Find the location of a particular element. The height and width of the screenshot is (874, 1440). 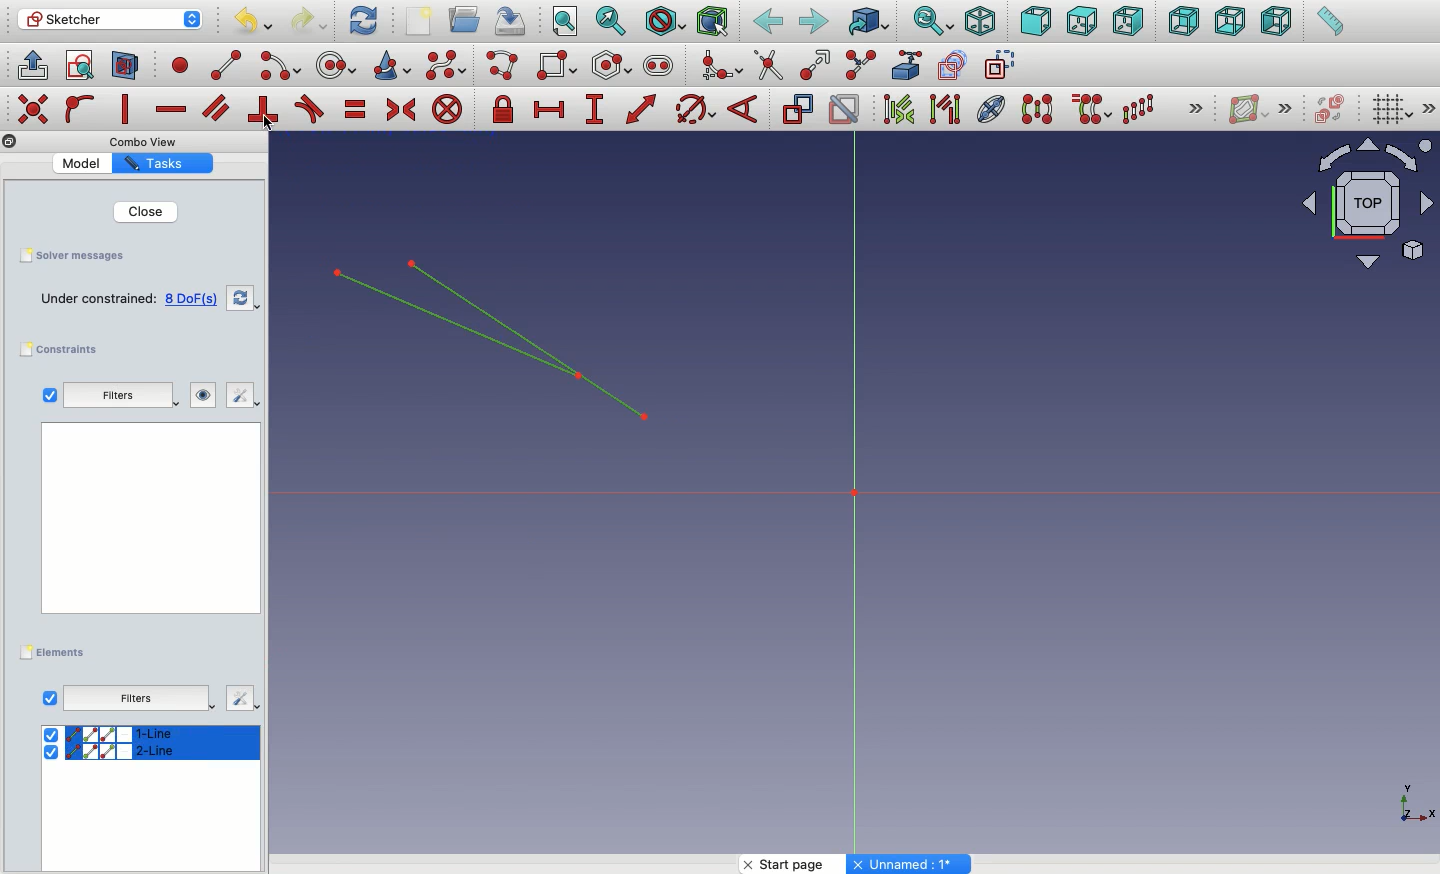

Switch virtual place is located at coordinates (1331, 109).